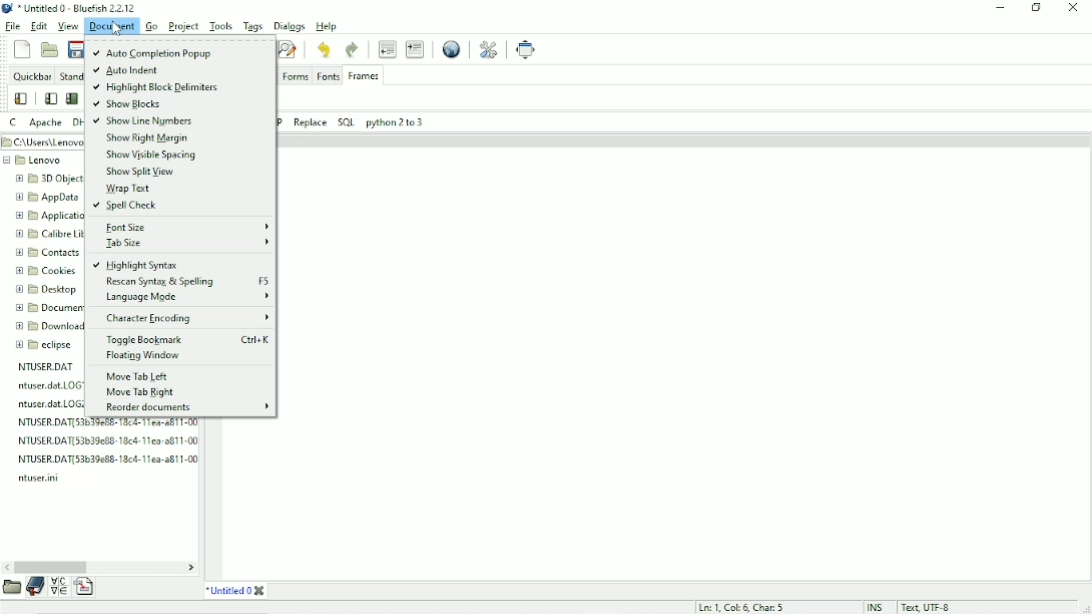 Image resolution: width=1092 pixels, height=614 pixels. I want to click on Floating window, so click(144, 357).